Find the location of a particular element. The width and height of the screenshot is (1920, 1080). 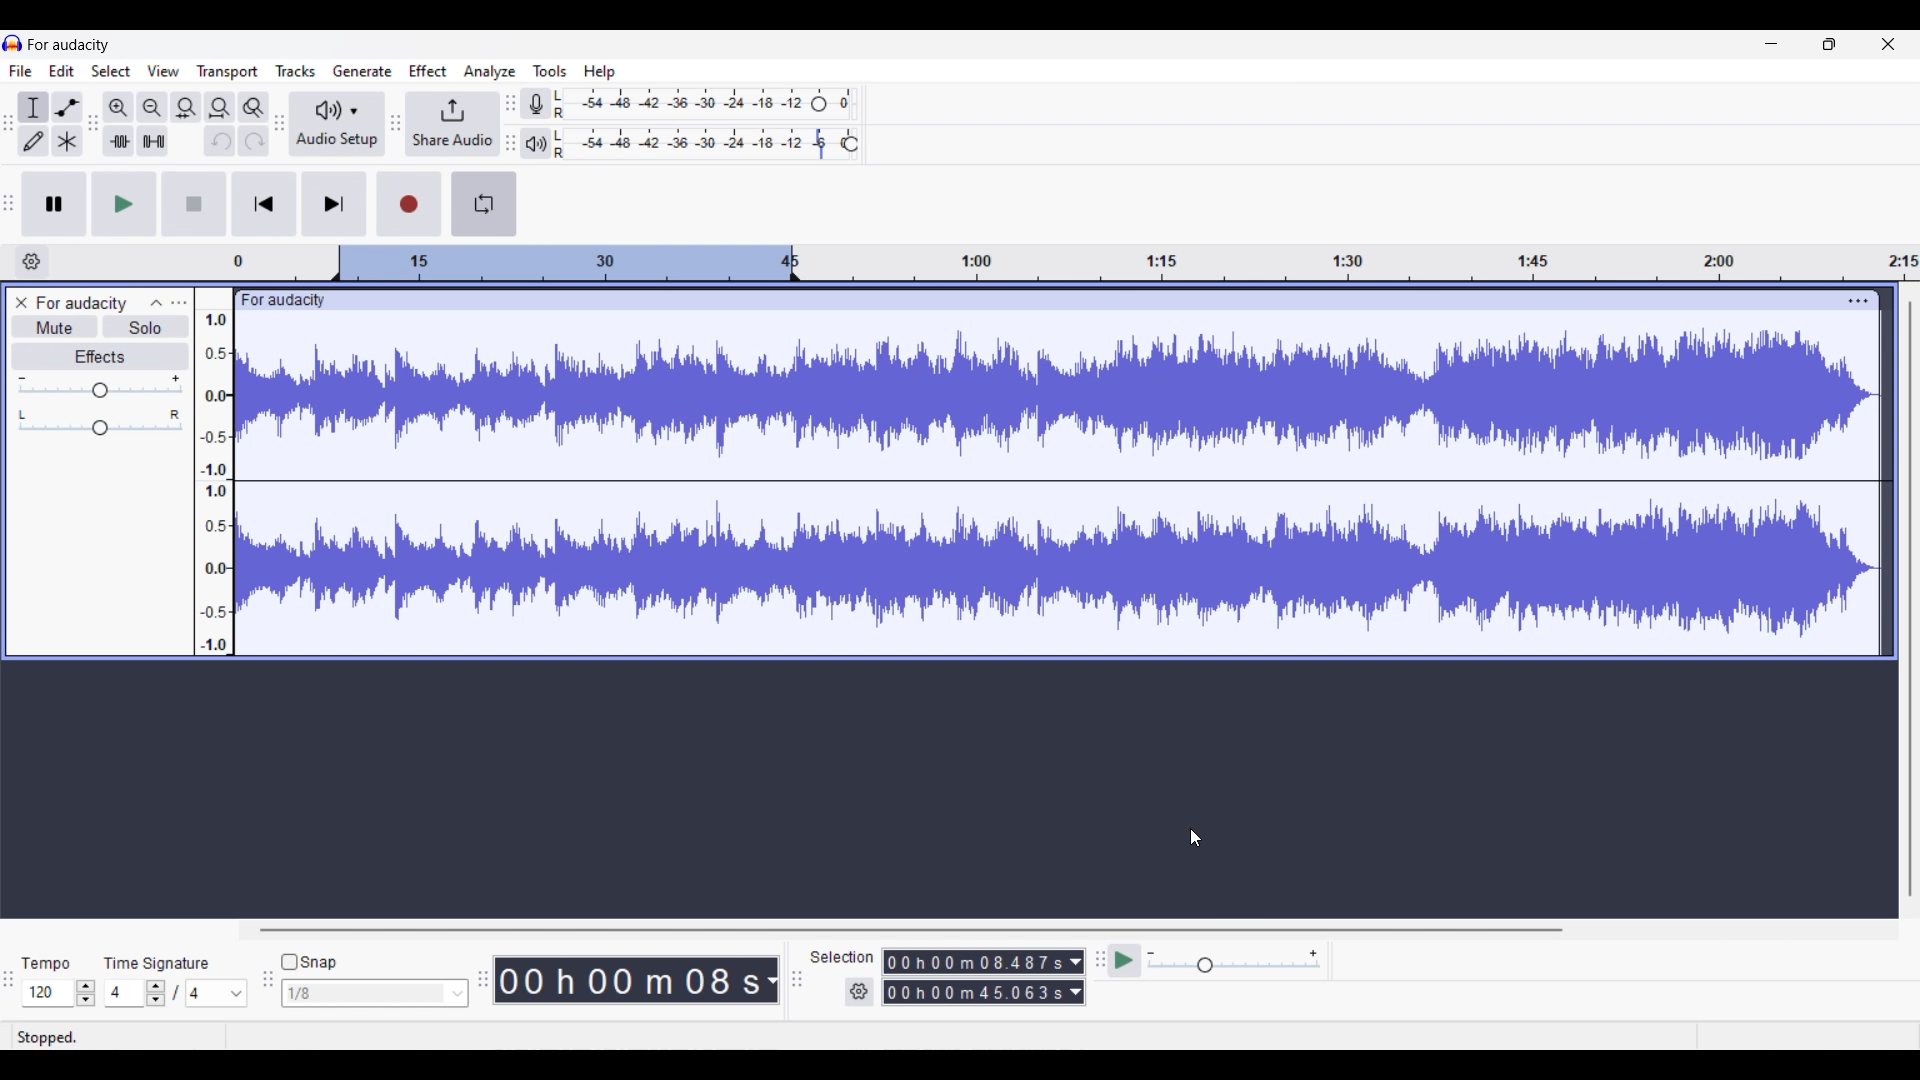

Analyze menu is located at coordinates (490, 72).